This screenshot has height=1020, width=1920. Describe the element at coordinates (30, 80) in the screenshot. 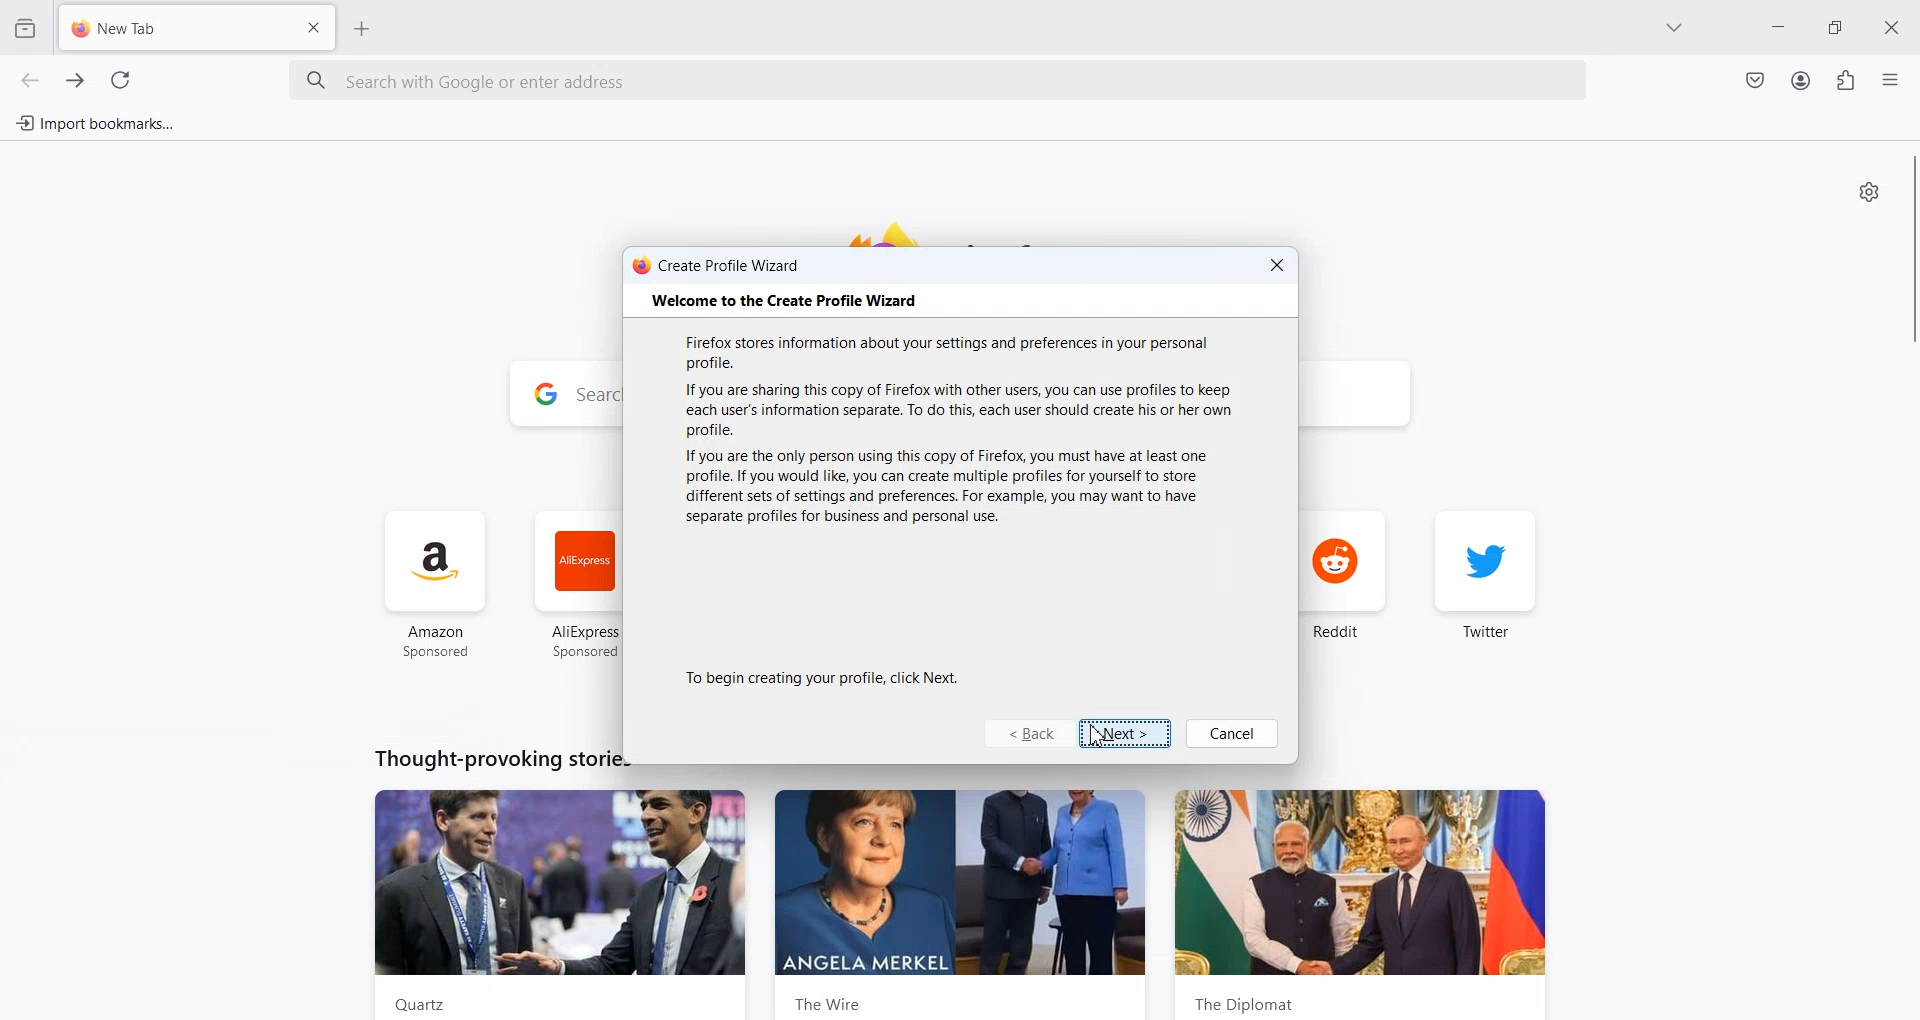

I see `Go back one page` at that location.